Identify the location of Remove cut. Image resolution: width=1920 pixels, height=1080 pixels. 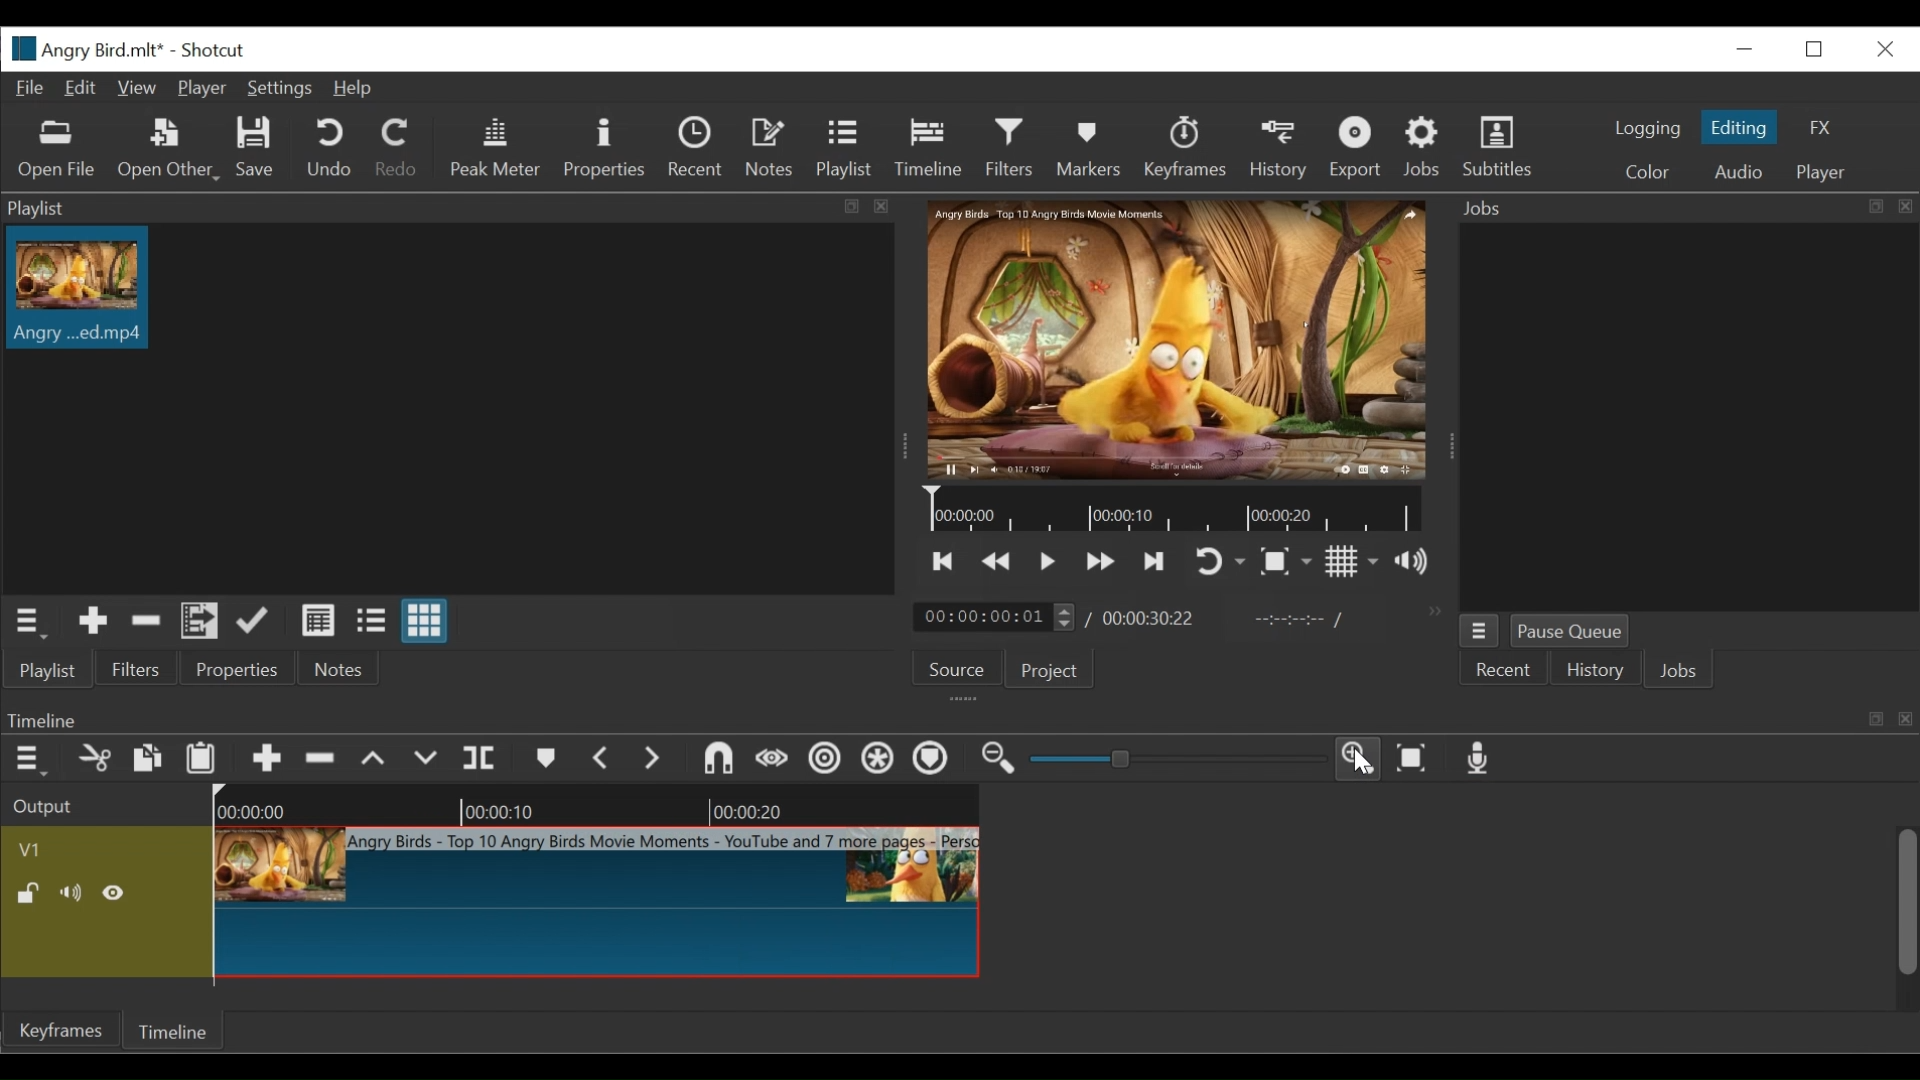
(146, 622).